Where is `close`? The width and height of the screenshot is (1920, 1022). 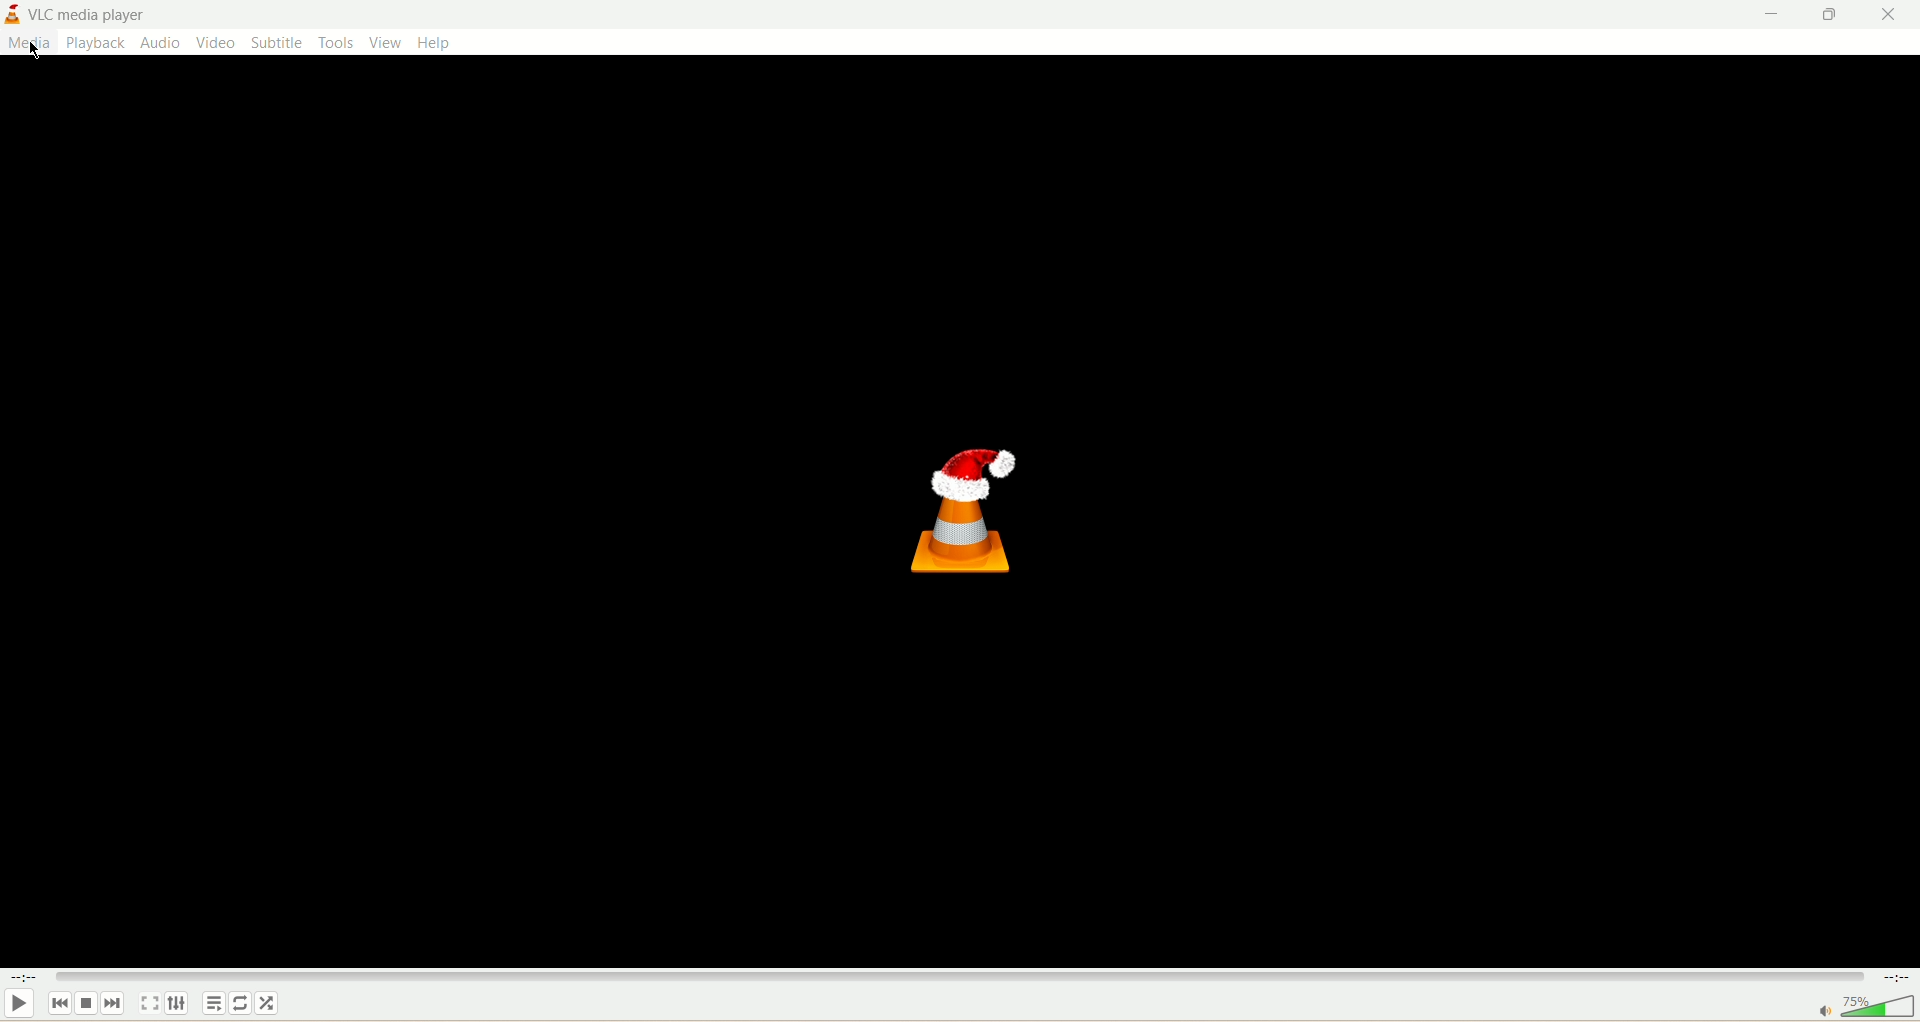
close is located at coordinates (1895, 14).